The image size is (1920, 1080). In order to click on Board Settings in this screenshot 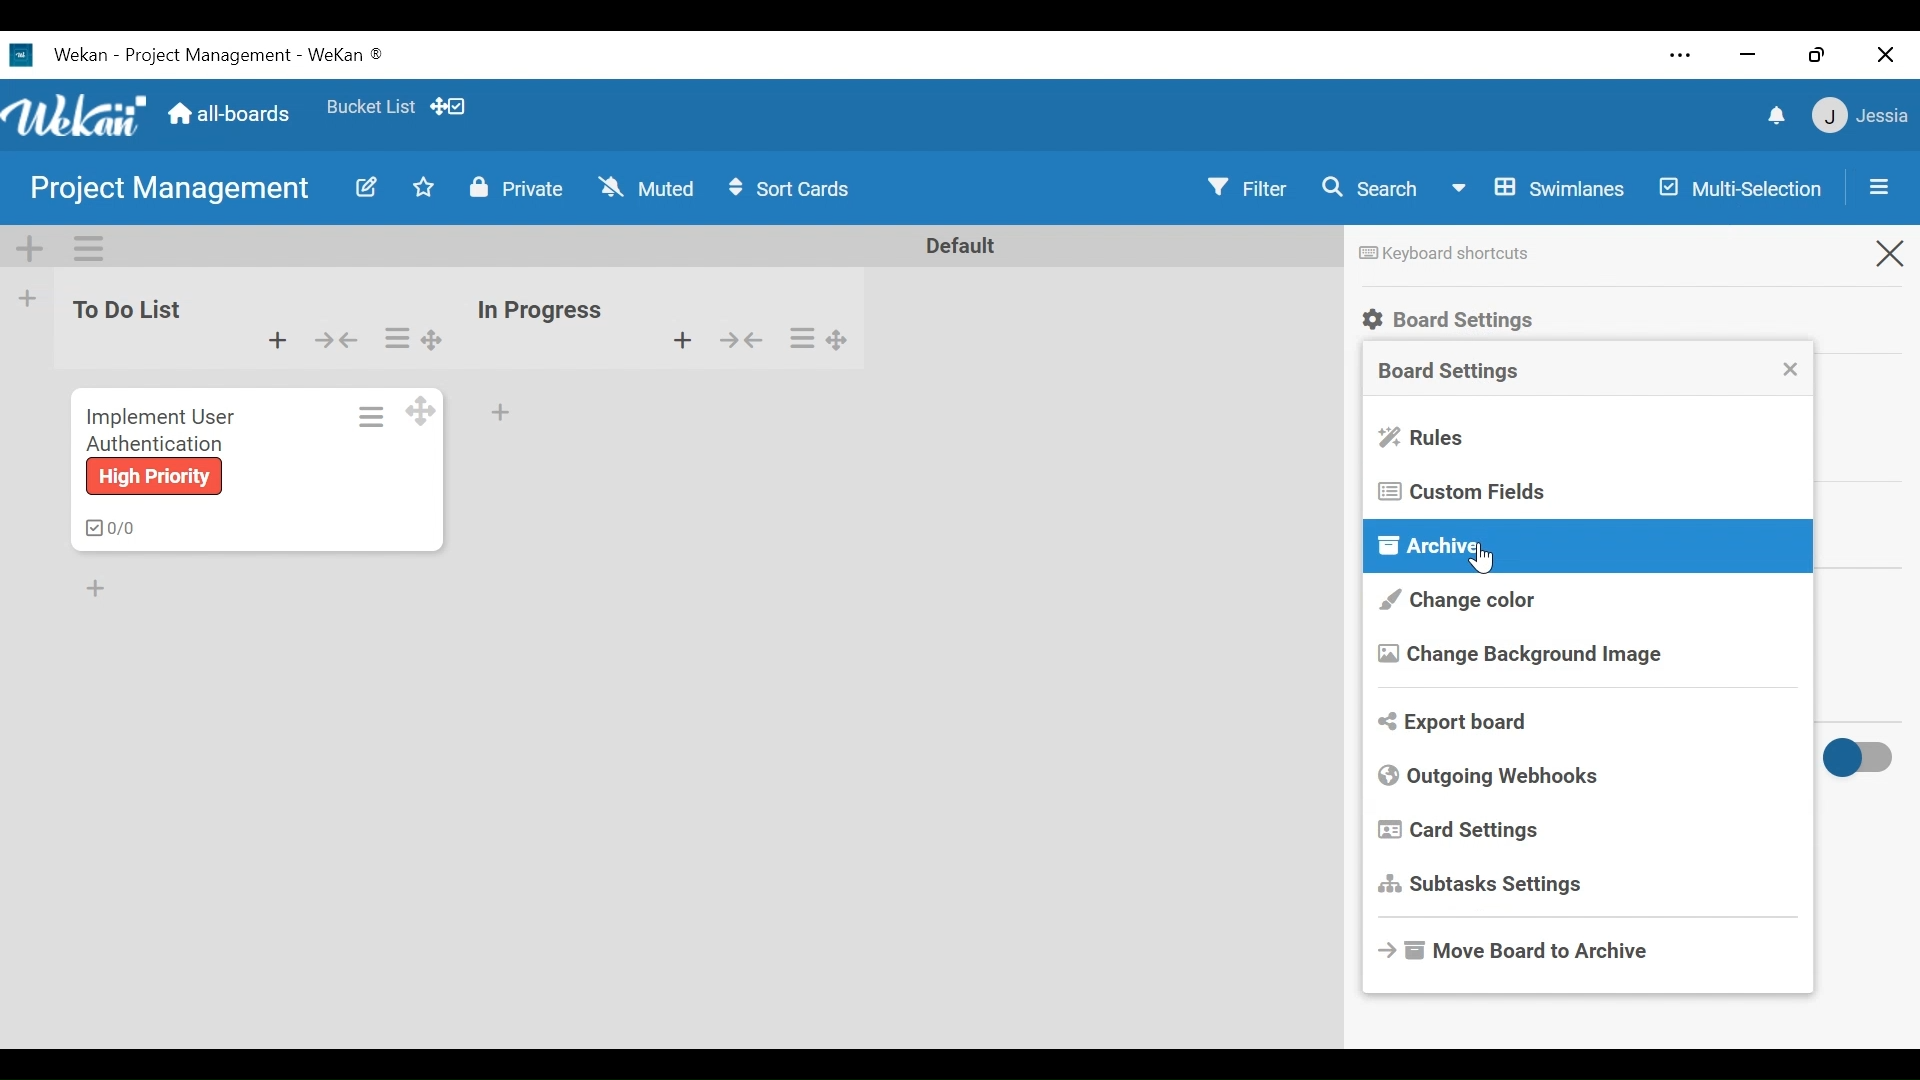, I will do `click(1447, 371)`.